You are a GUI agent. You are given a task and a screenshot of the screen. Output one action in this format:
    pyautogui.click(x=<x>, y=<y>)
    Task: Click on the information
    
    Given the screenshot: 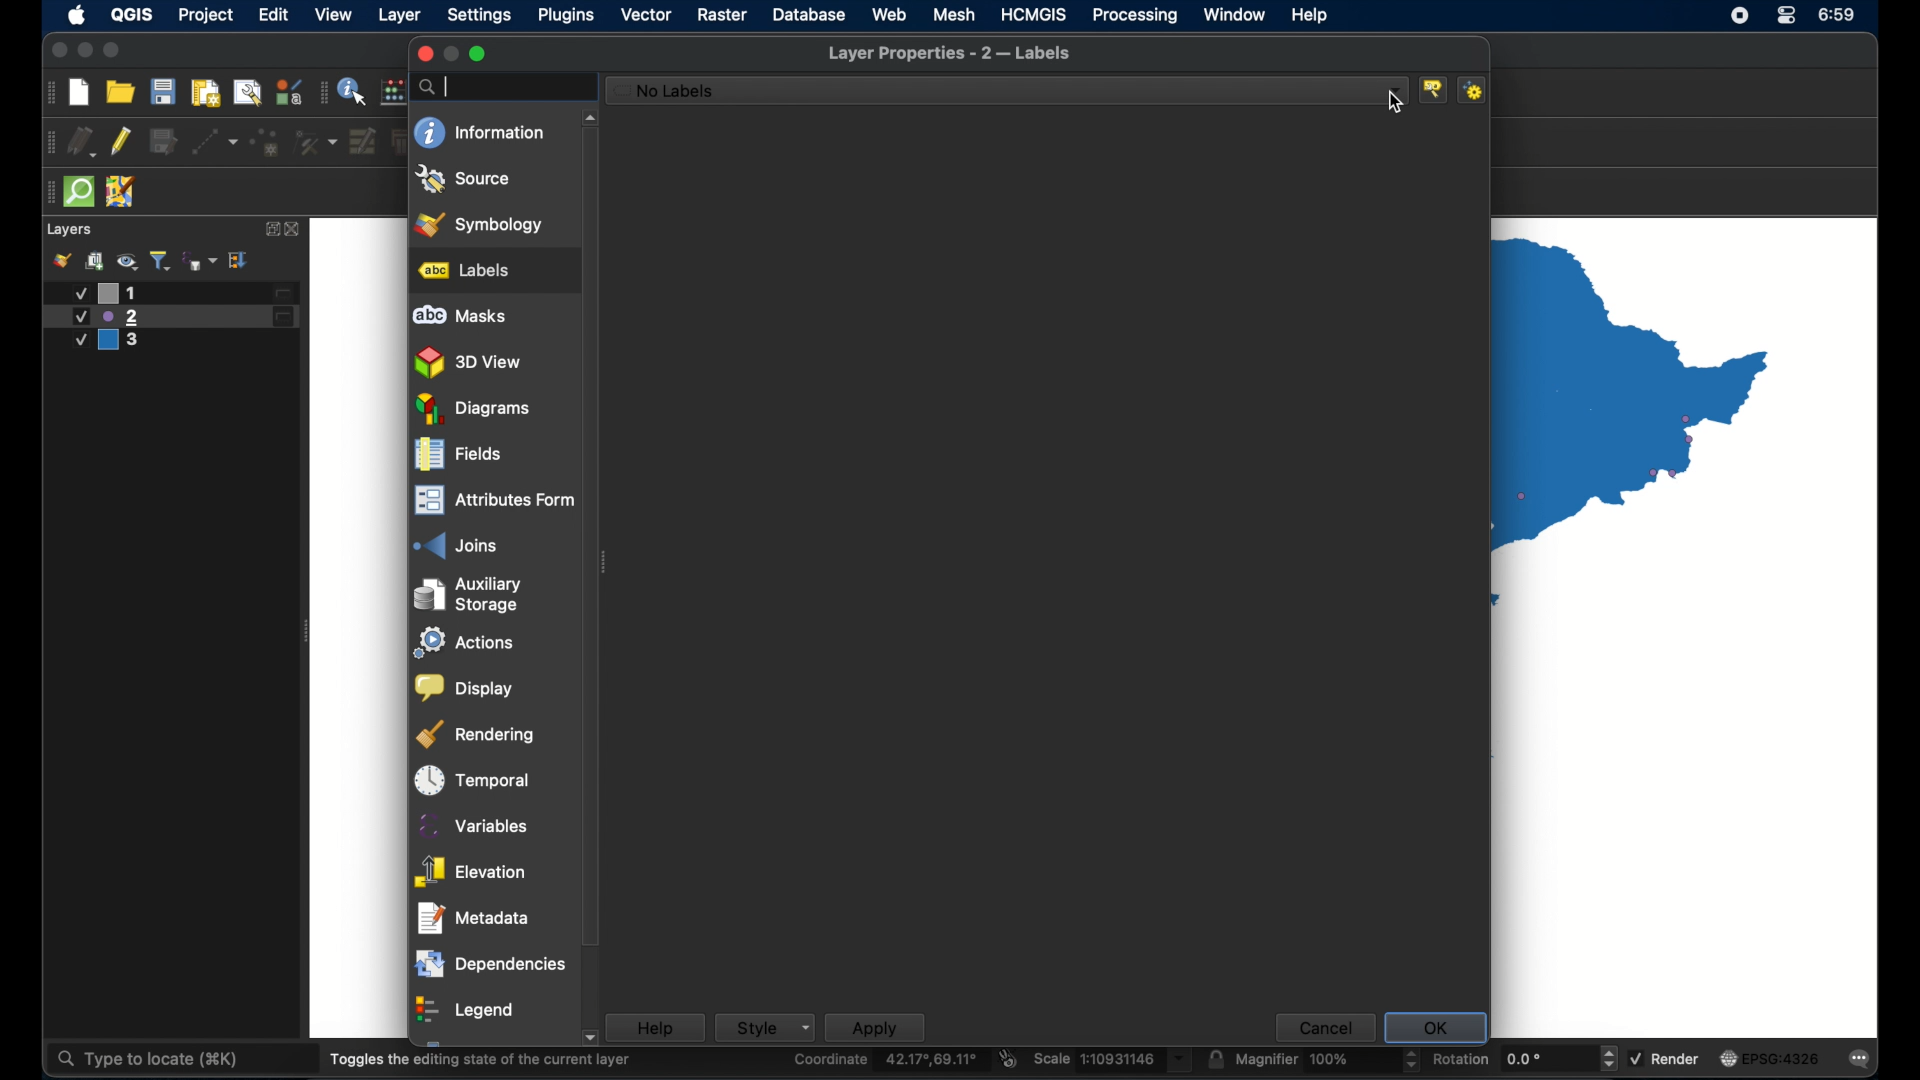 What is the action you would take?
    pyautogui.click(x=479, y=132)
    